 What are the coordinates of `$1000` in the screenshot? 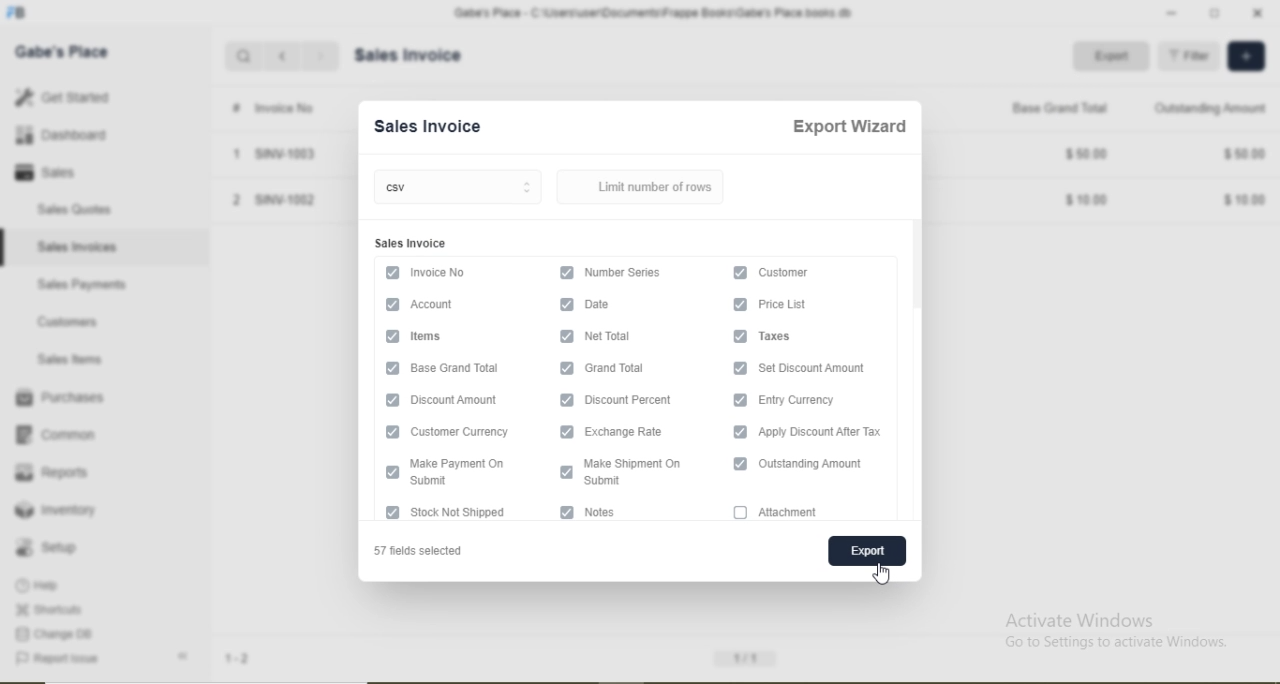 It's located at (1246, 200).